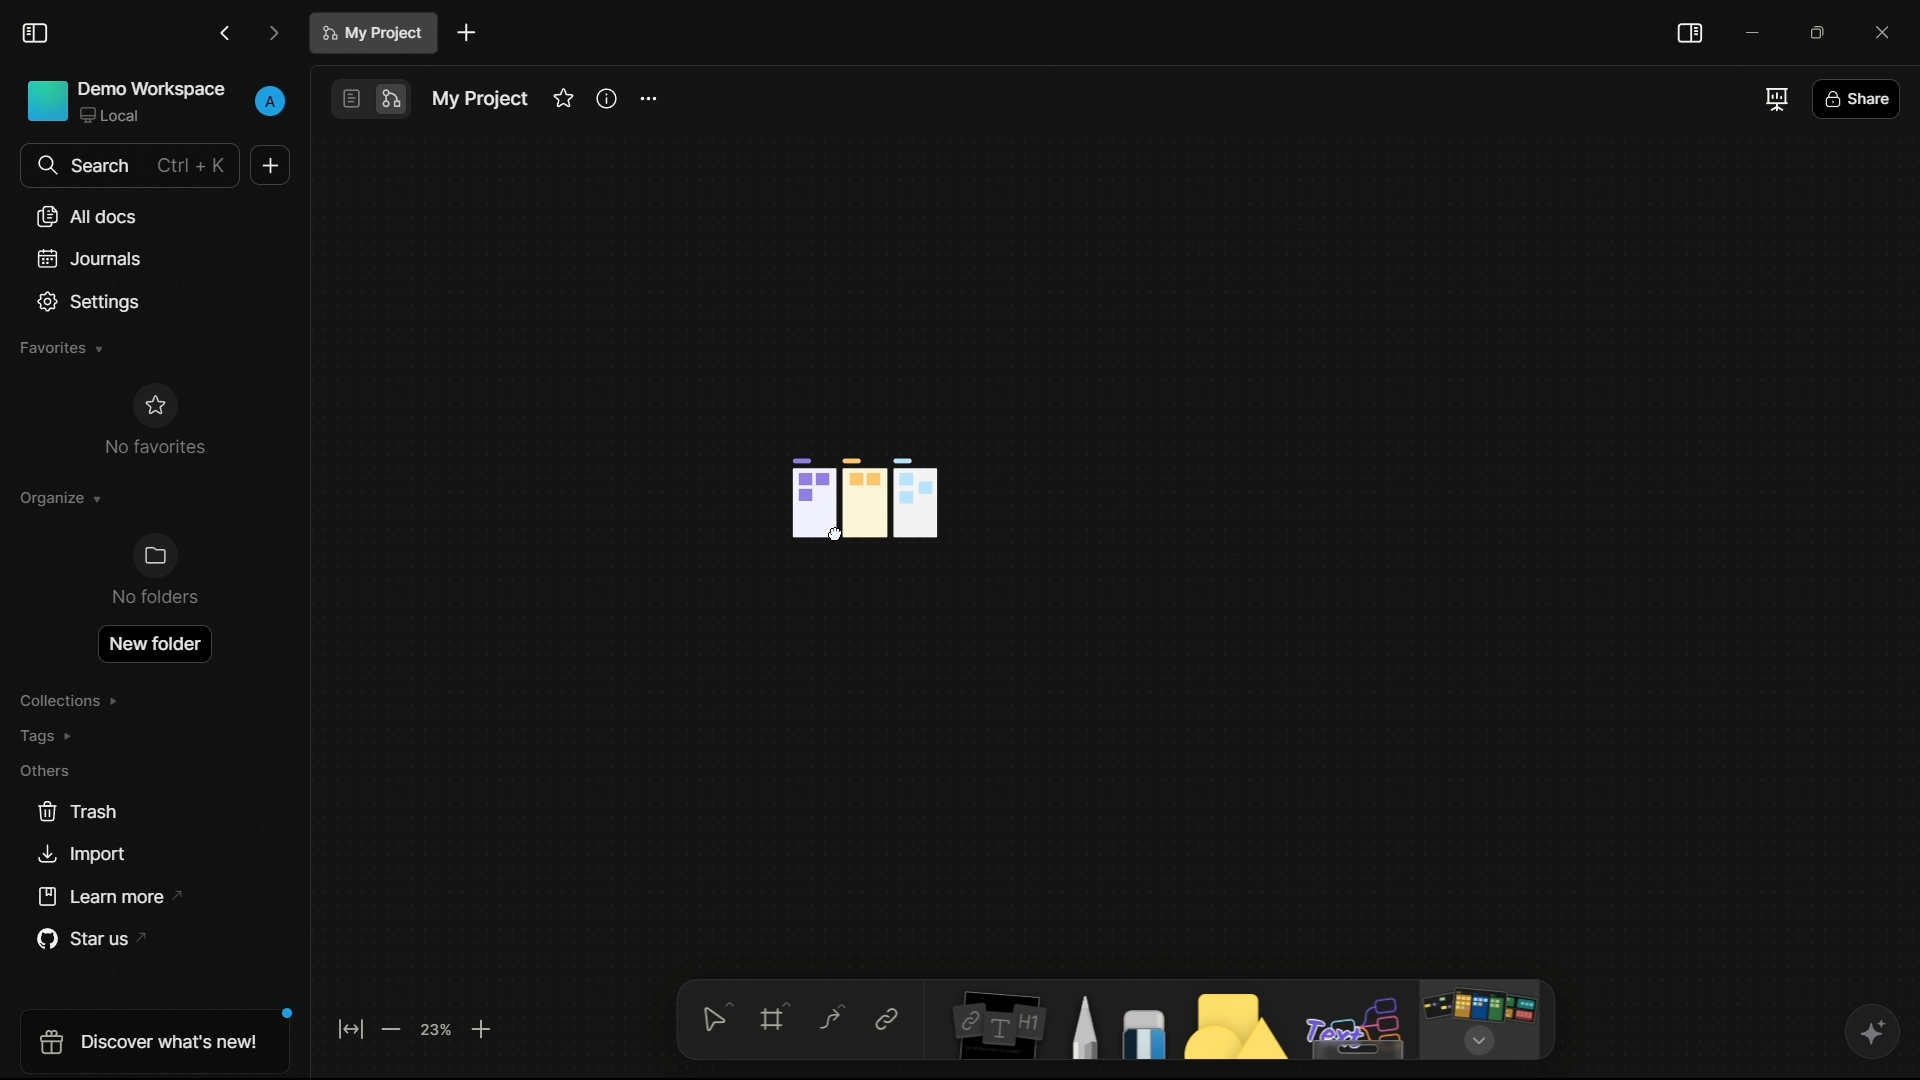  Describe the element at coordinates (90, 302) in the screenshot. I see `settings` at that location.